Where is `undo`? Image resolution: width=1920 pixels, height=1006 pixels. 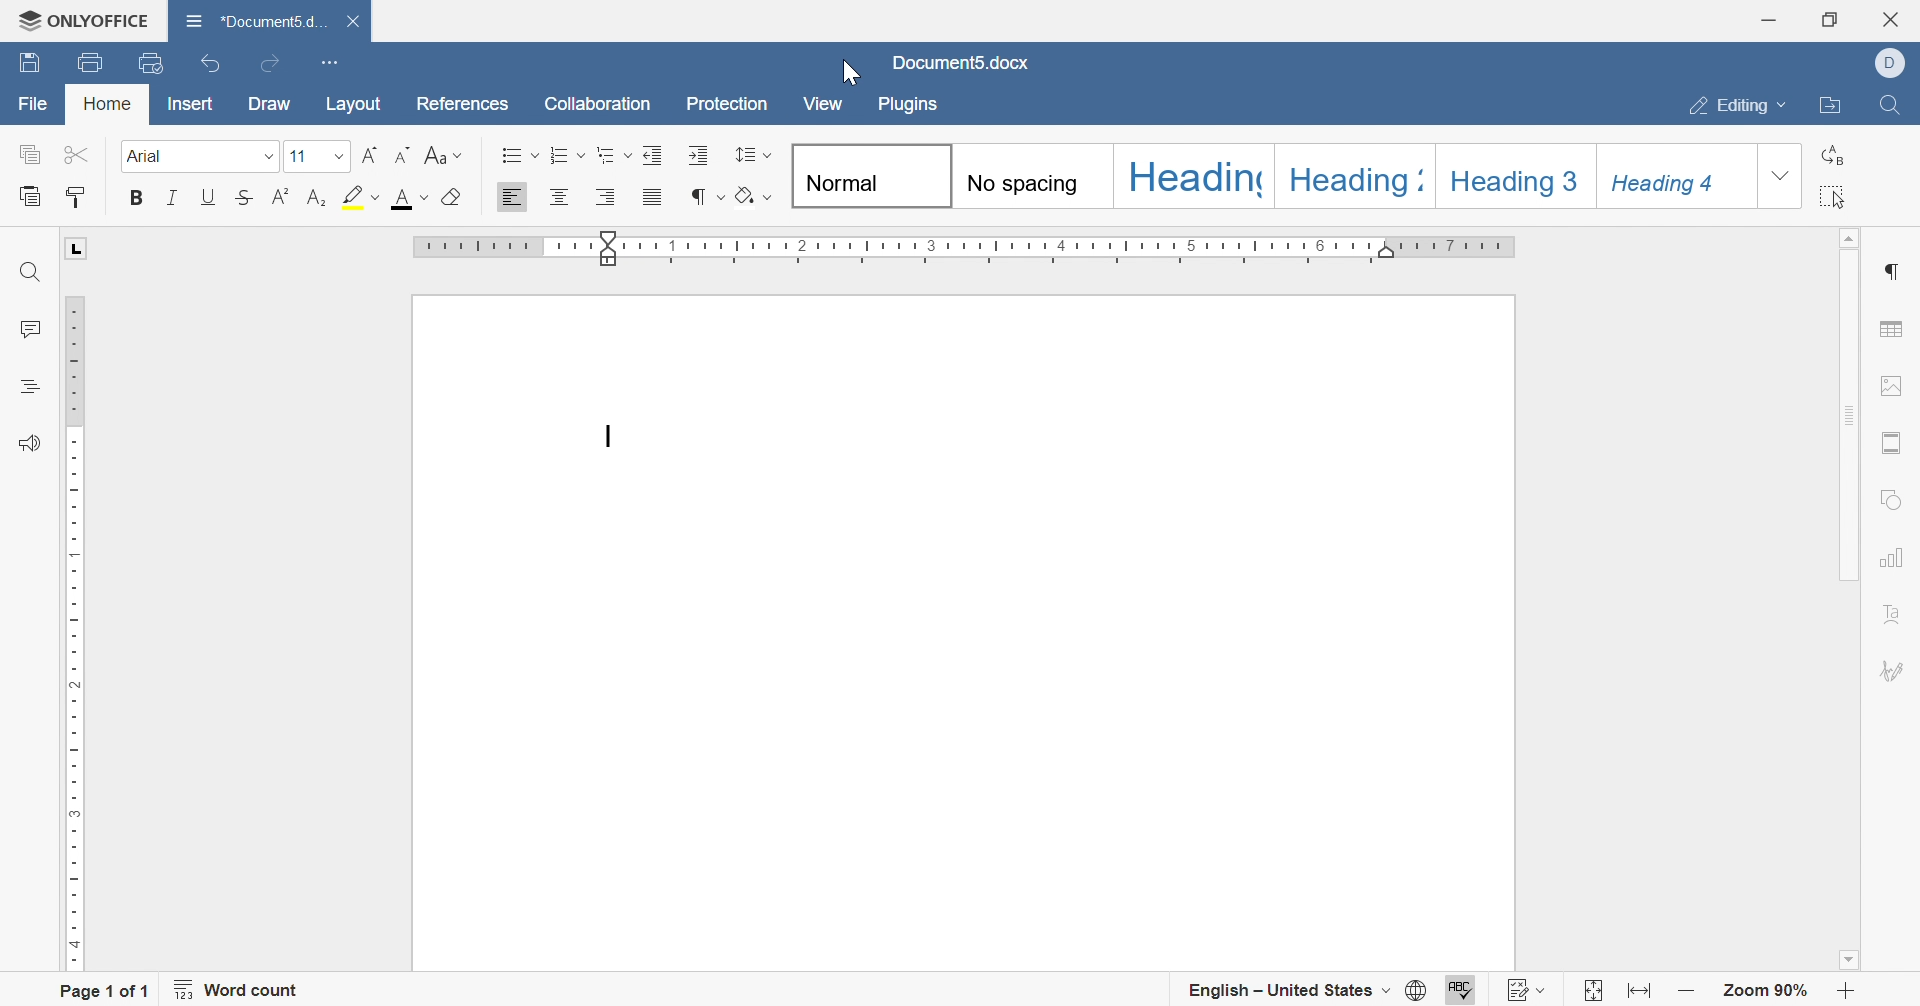 undo is located at coordinates (210, 62).